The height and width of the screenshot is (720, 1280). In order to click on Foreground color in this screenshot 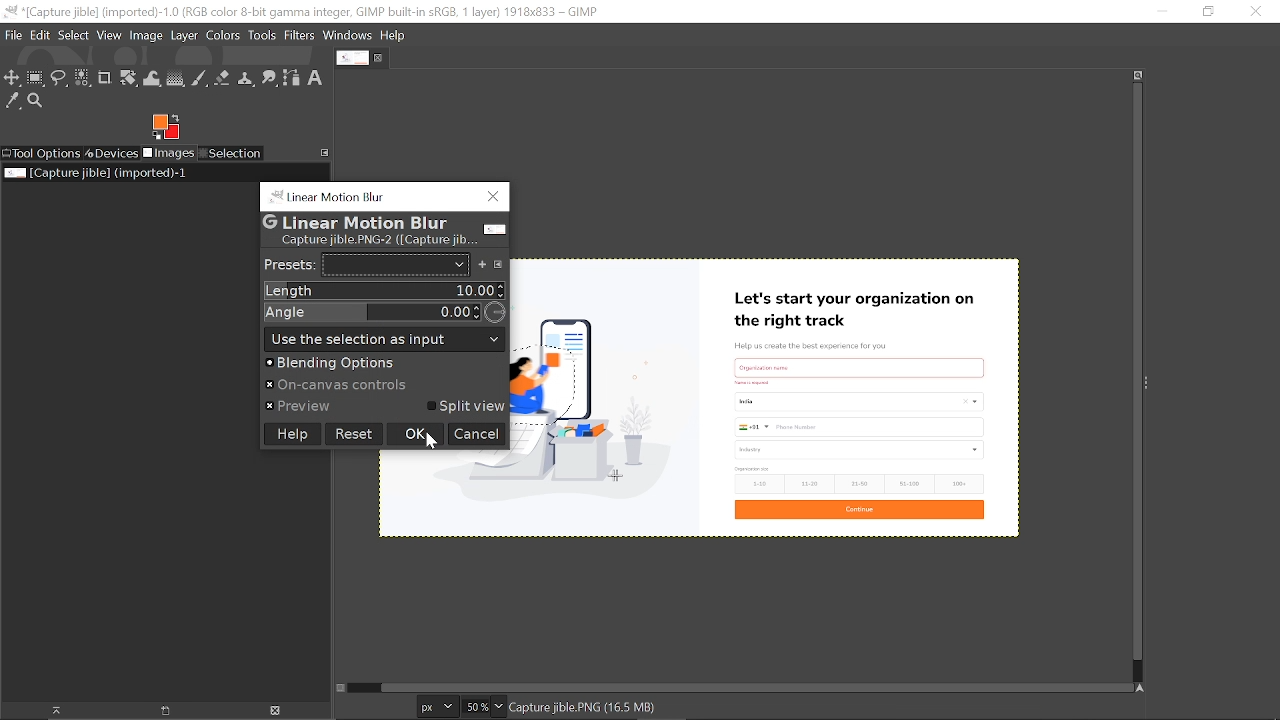, I will do `click(166, 127)`.